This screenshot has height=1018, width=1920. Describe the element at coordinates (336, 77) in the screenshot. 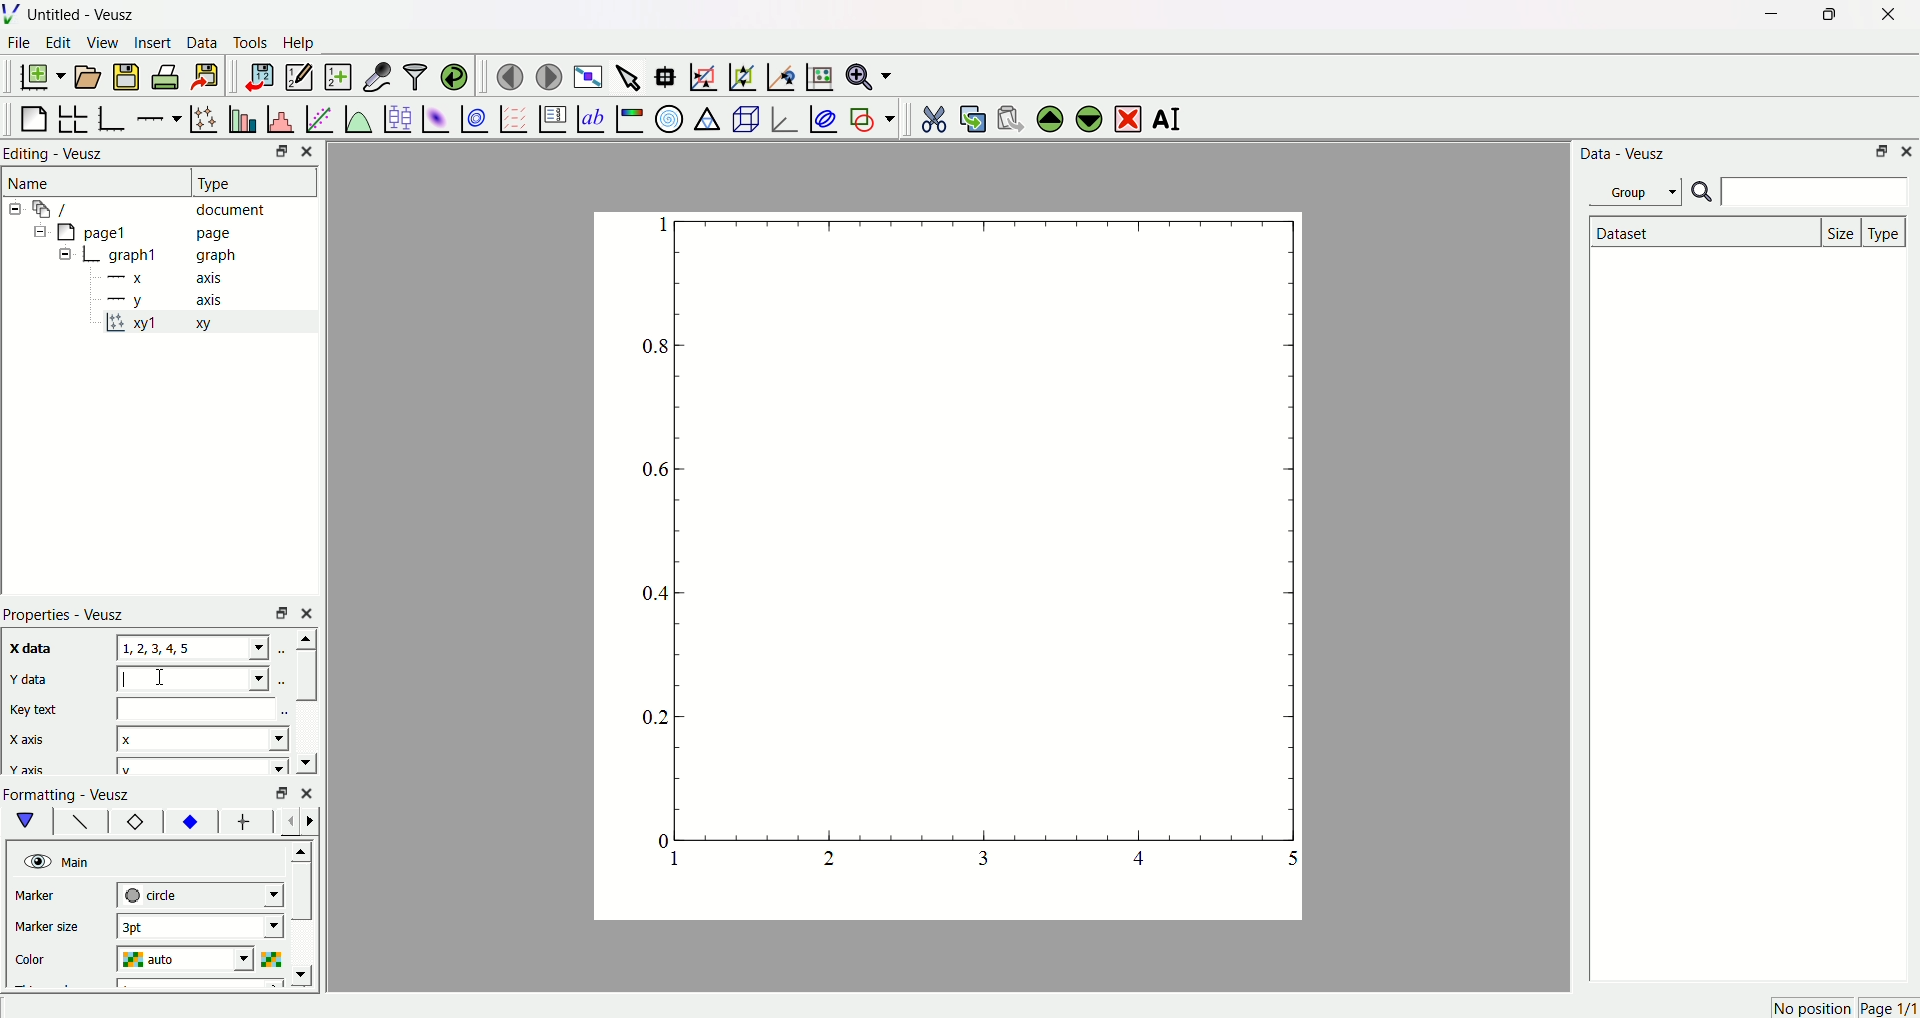

I see `create new datasets` at that location.